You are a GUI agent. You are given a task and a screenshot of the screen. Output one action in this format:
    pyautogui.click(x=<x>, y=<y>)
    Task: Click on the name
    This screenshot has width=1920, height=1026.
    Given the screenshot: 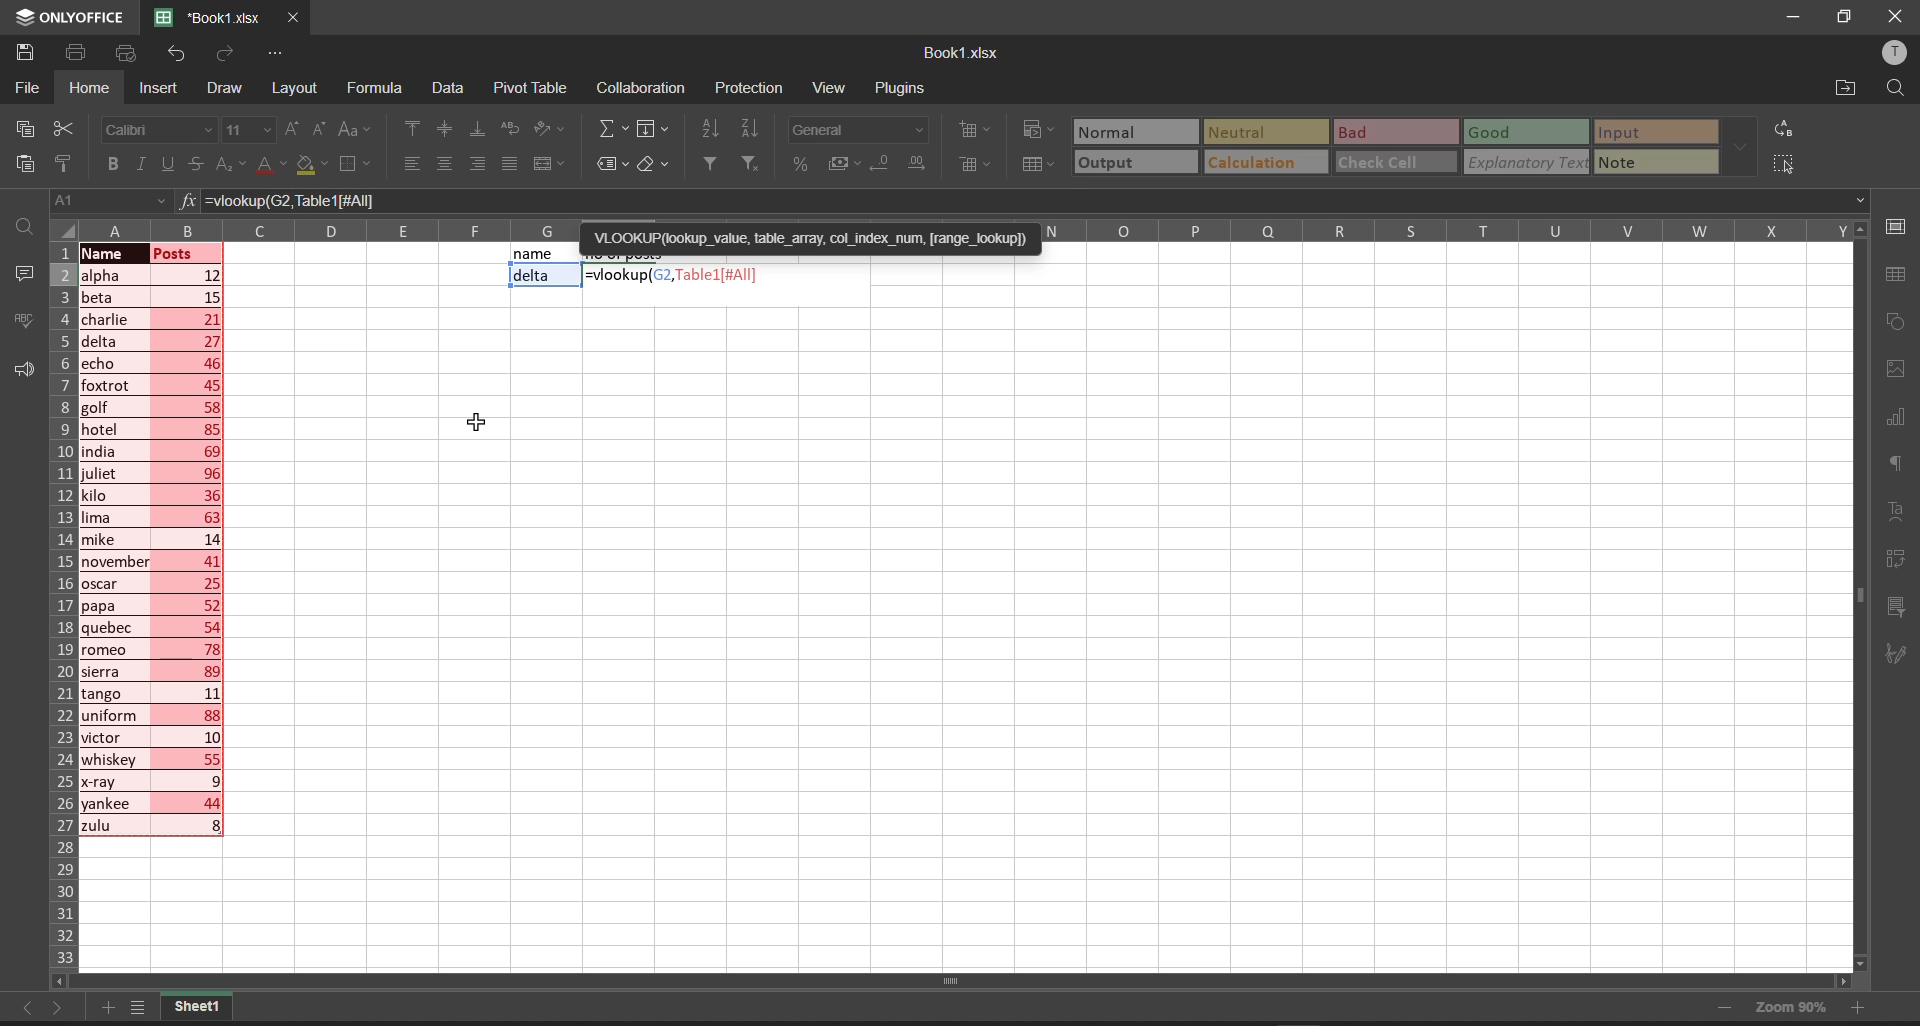 What is the action you would take?
    pyautogui.click(x=535, y=254)
    